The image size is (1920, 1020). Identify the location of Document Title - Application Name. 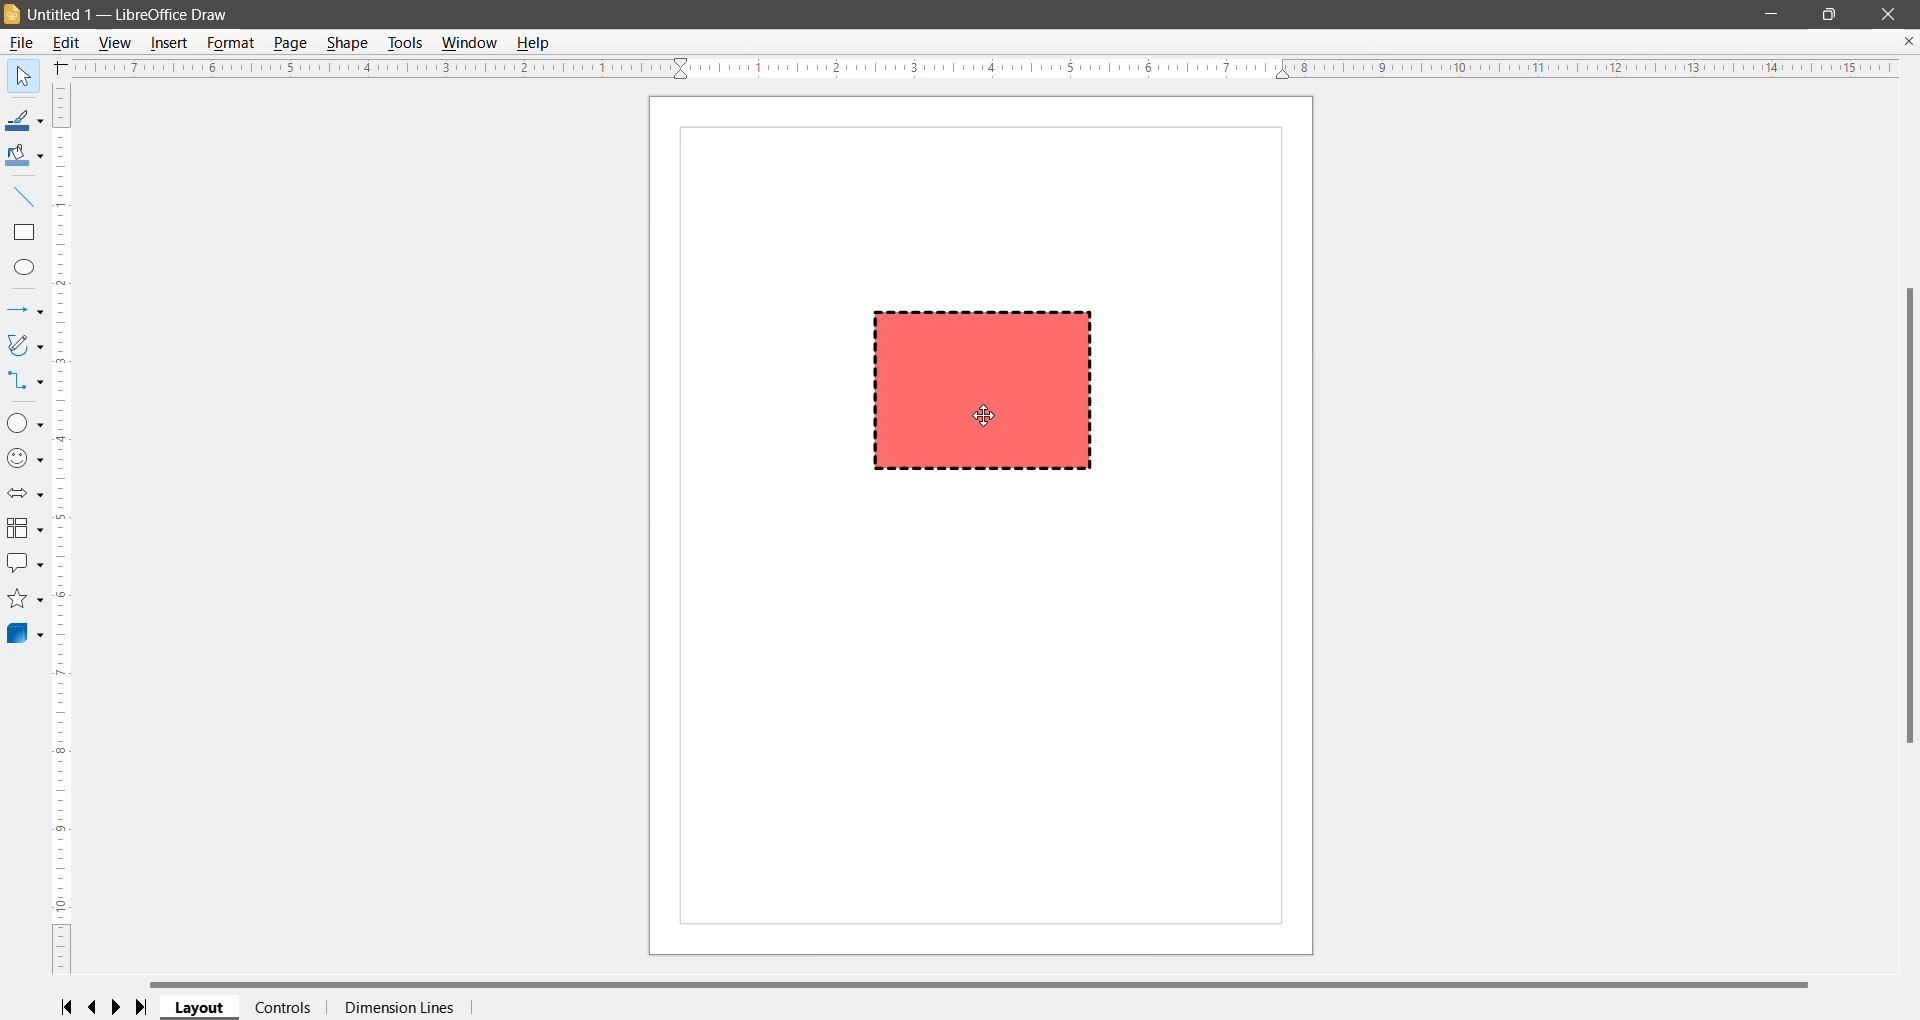
(137, 15).